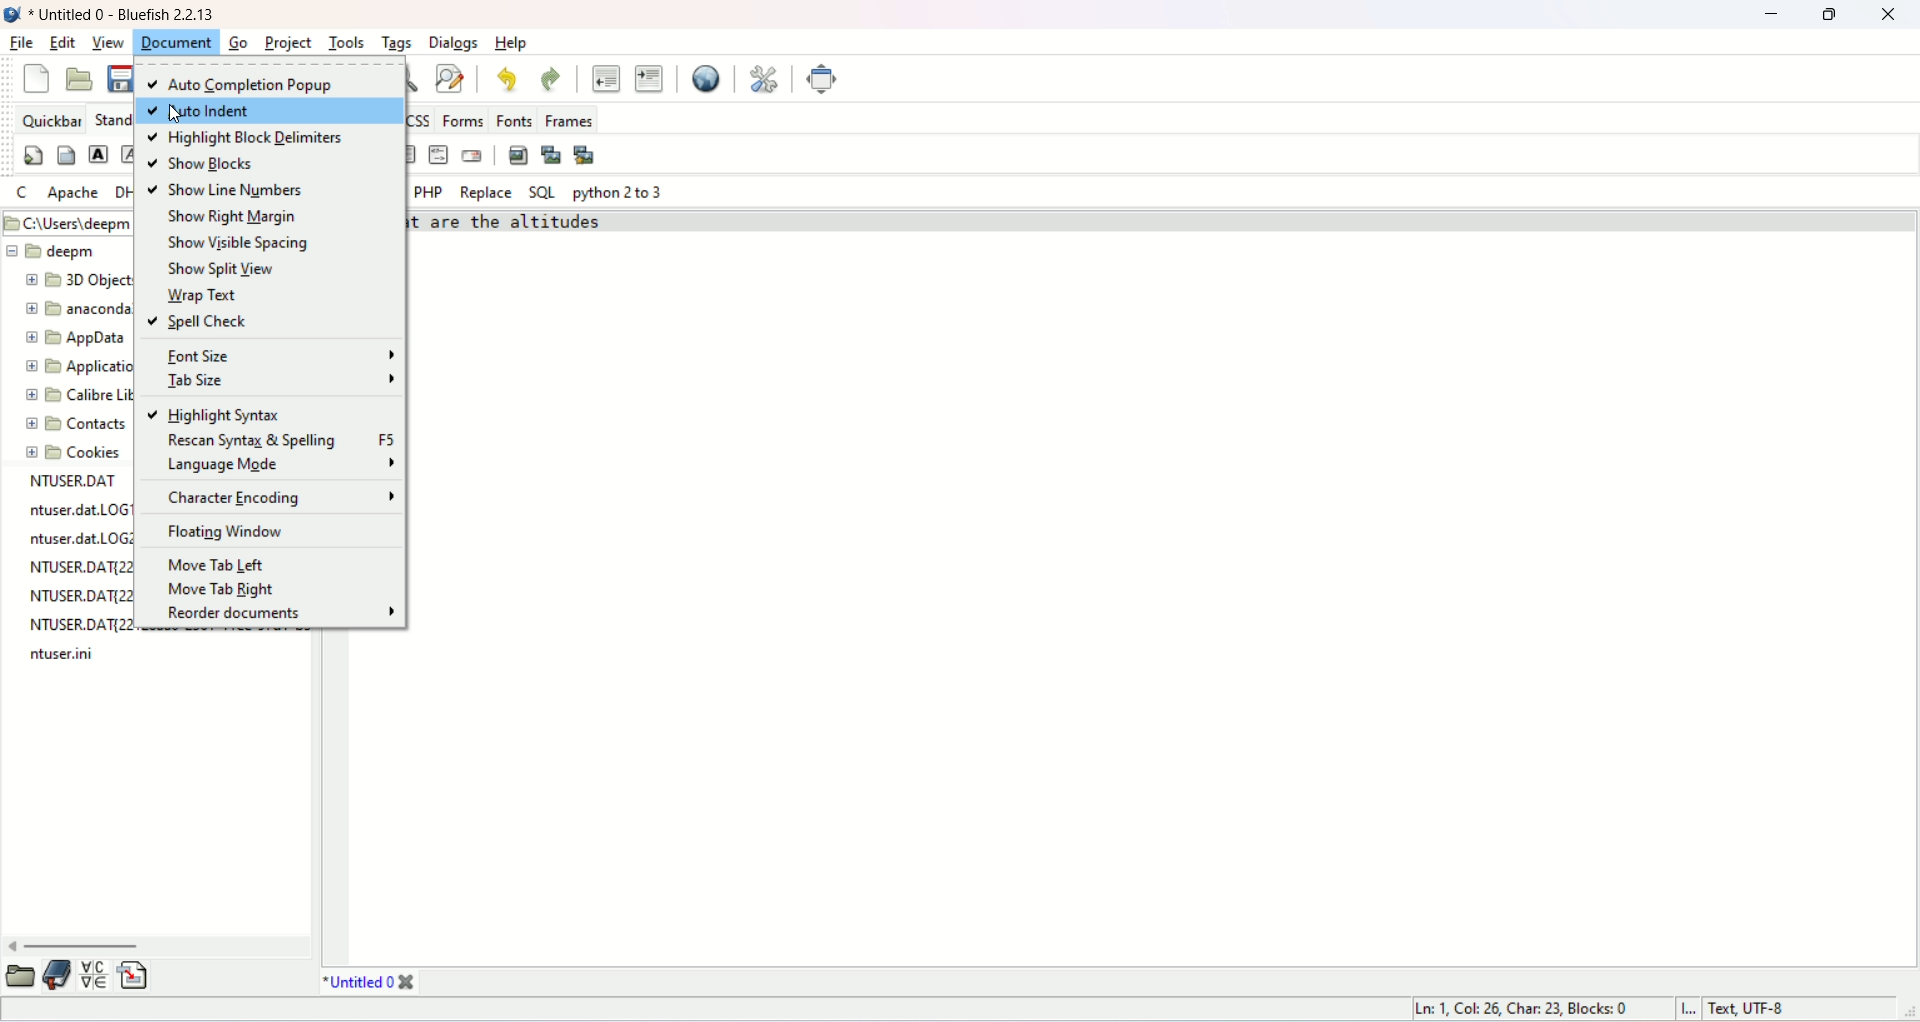  I want to click on text, so click(516, 225).